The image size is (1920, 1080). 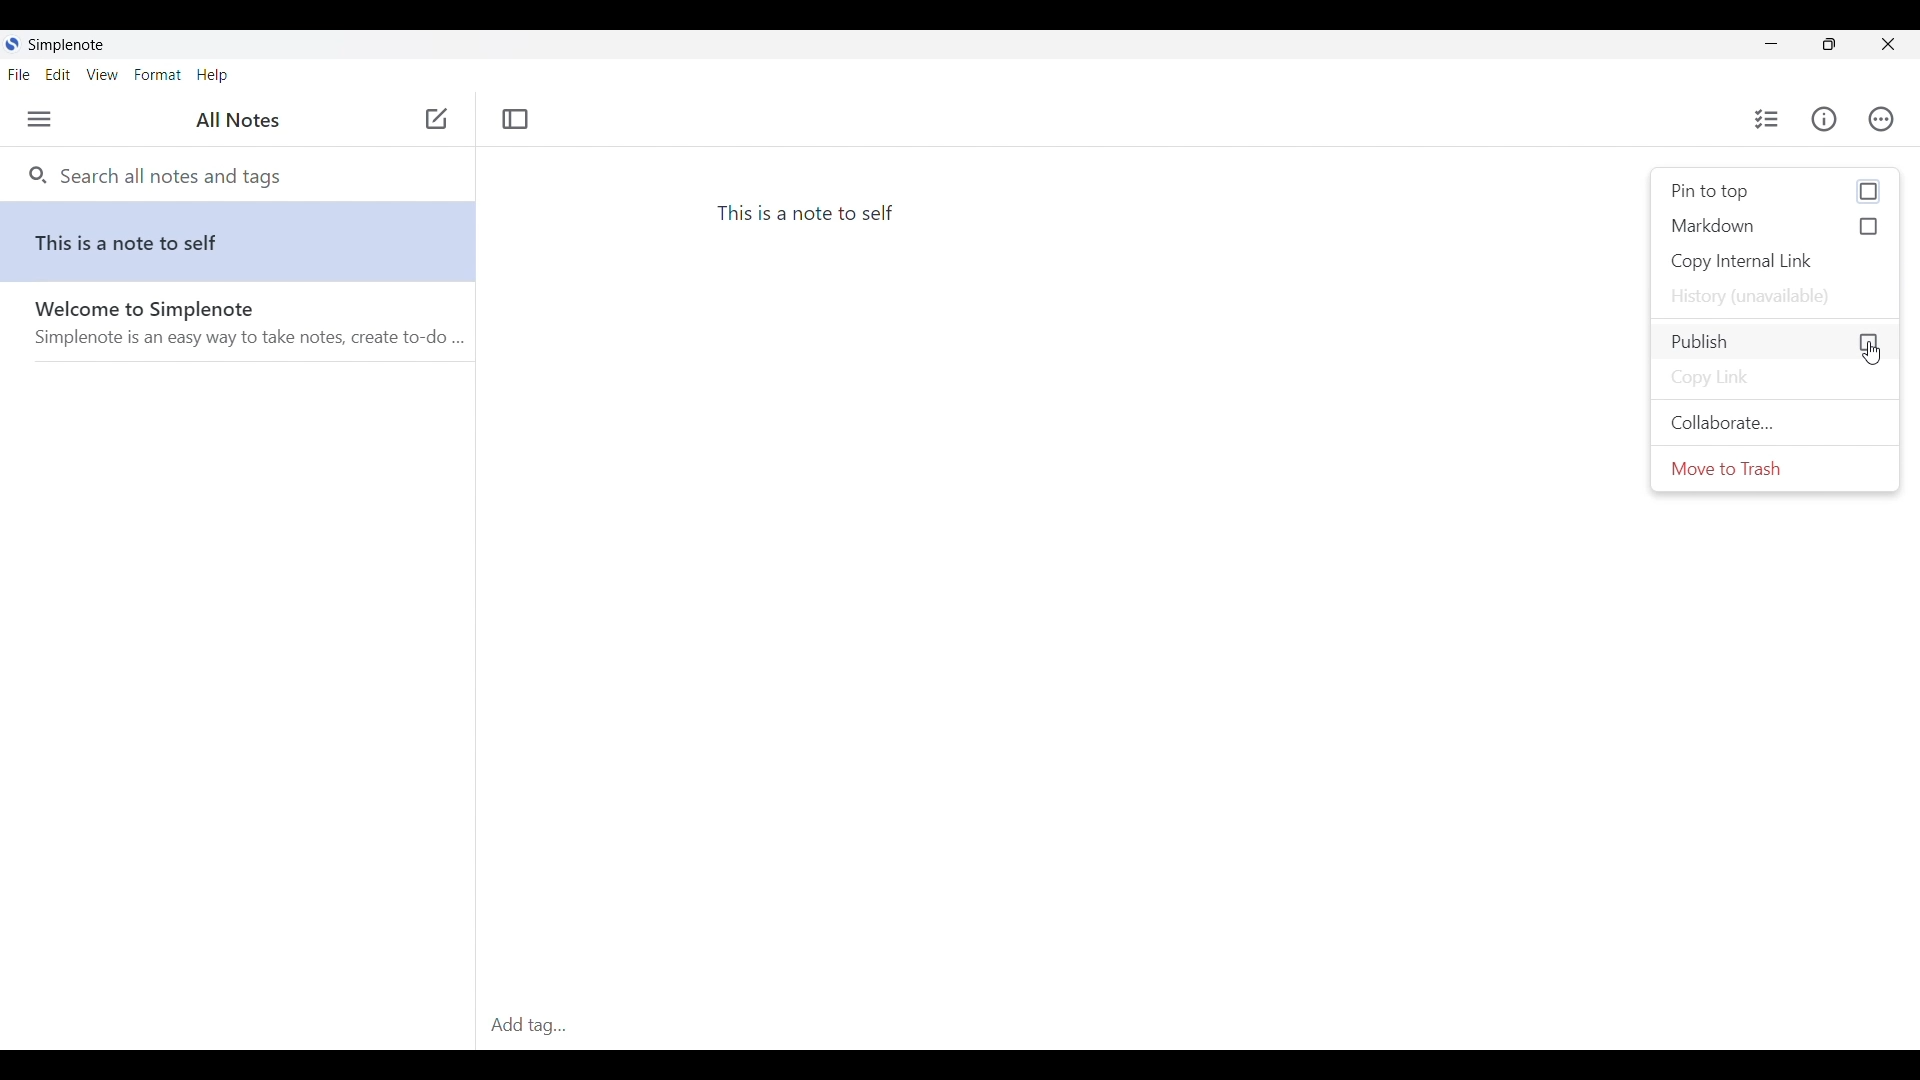 What do you see at coordinates (61, 45) in the screenshot?
I see `Simplenote` at bounding box center [61, 45].